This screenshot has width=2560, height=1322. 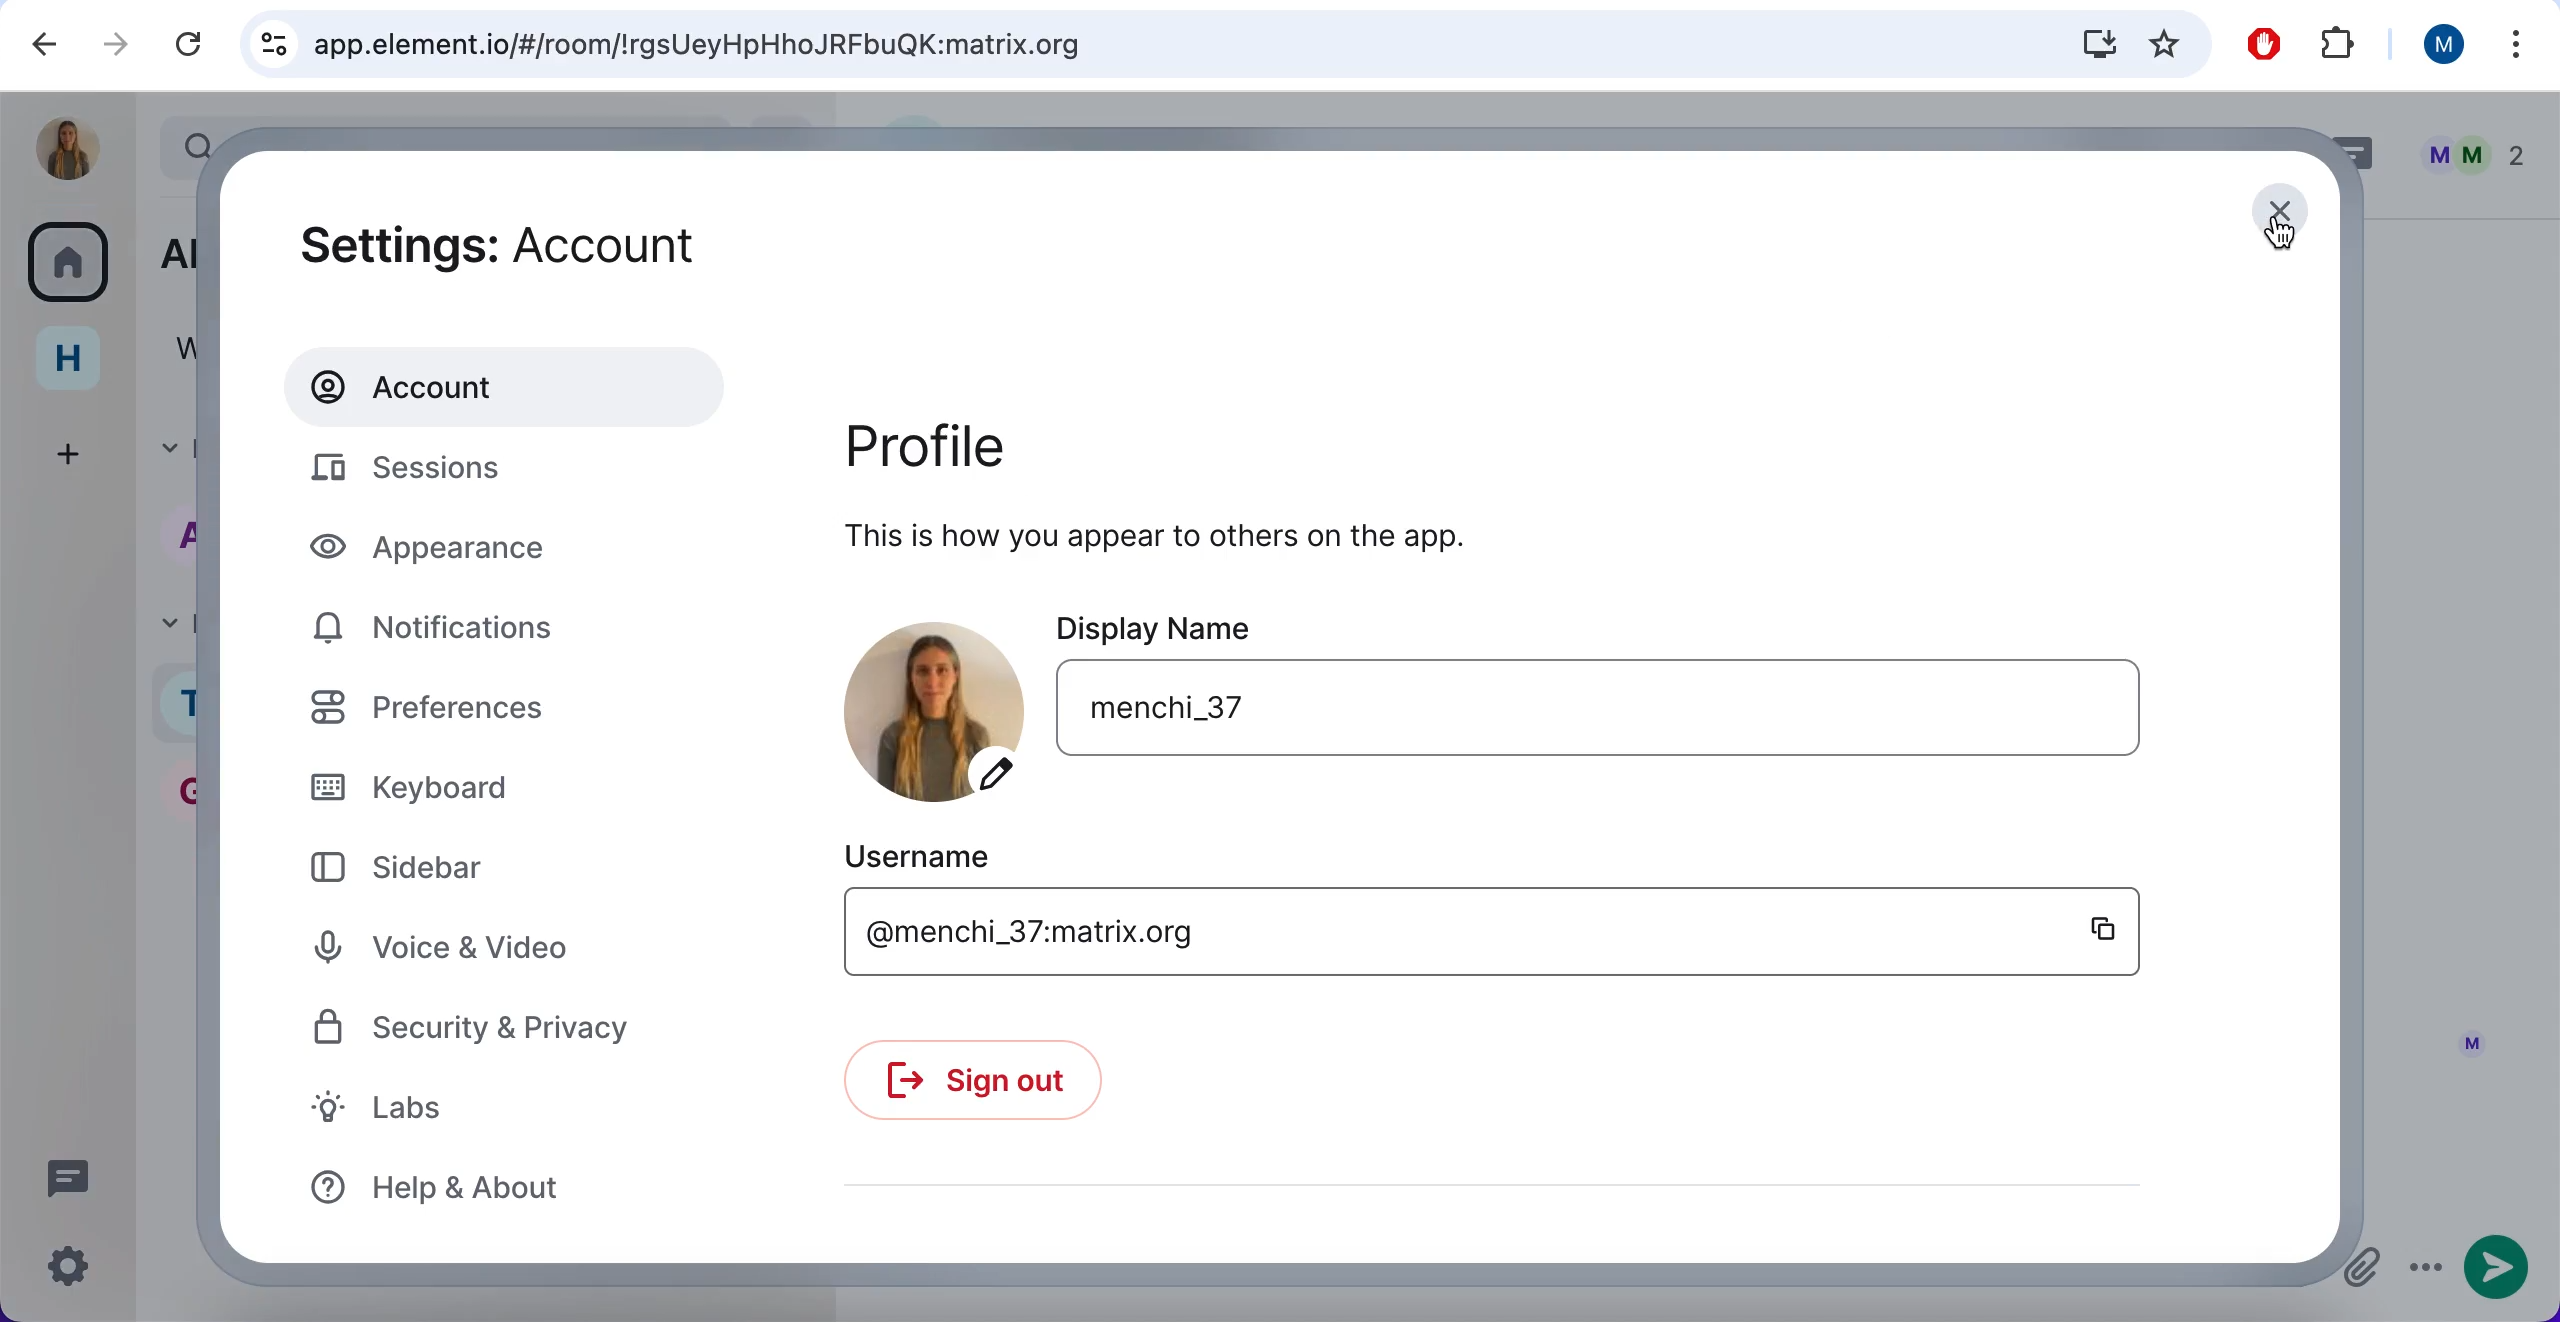 I want to click on send, so click(x=2497, y=1271).